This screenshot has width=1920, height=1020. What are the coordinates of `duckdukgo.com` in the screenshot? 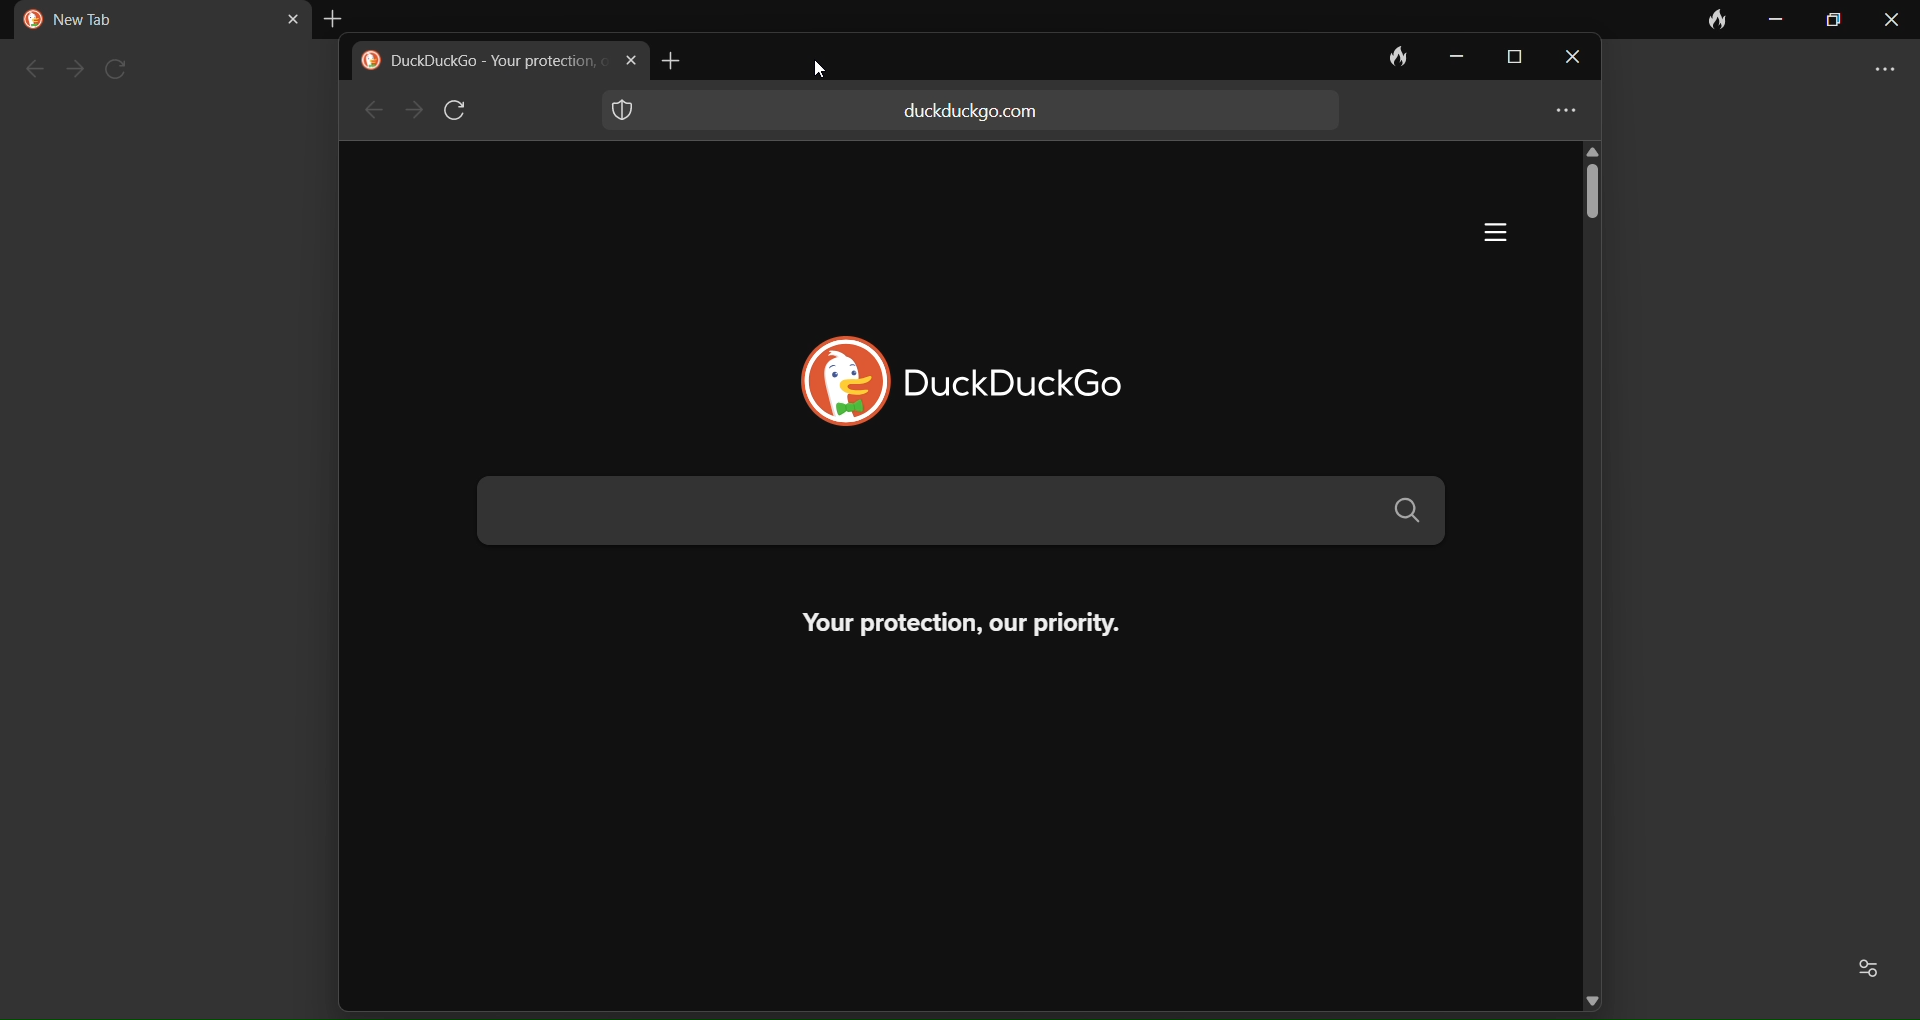 It's located at (972, 111).